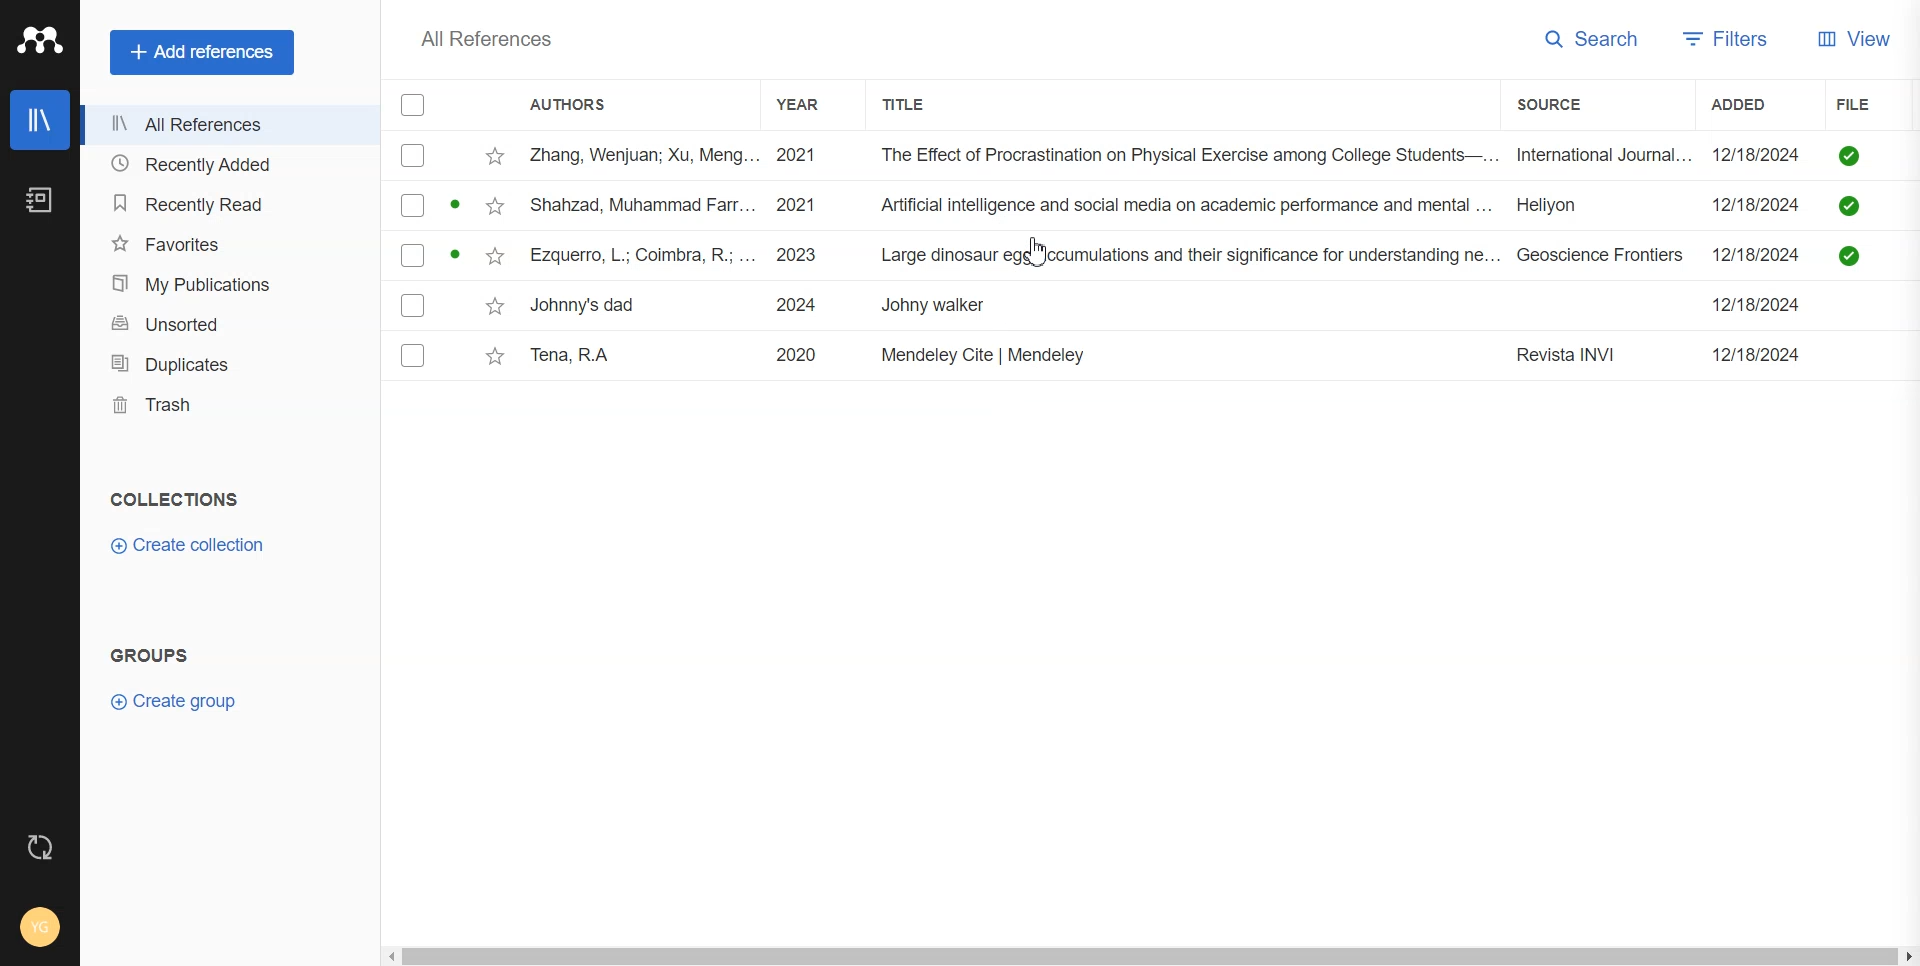 This screenshot has width=1920, height=966. I want to click on Year, so click(810, 103).